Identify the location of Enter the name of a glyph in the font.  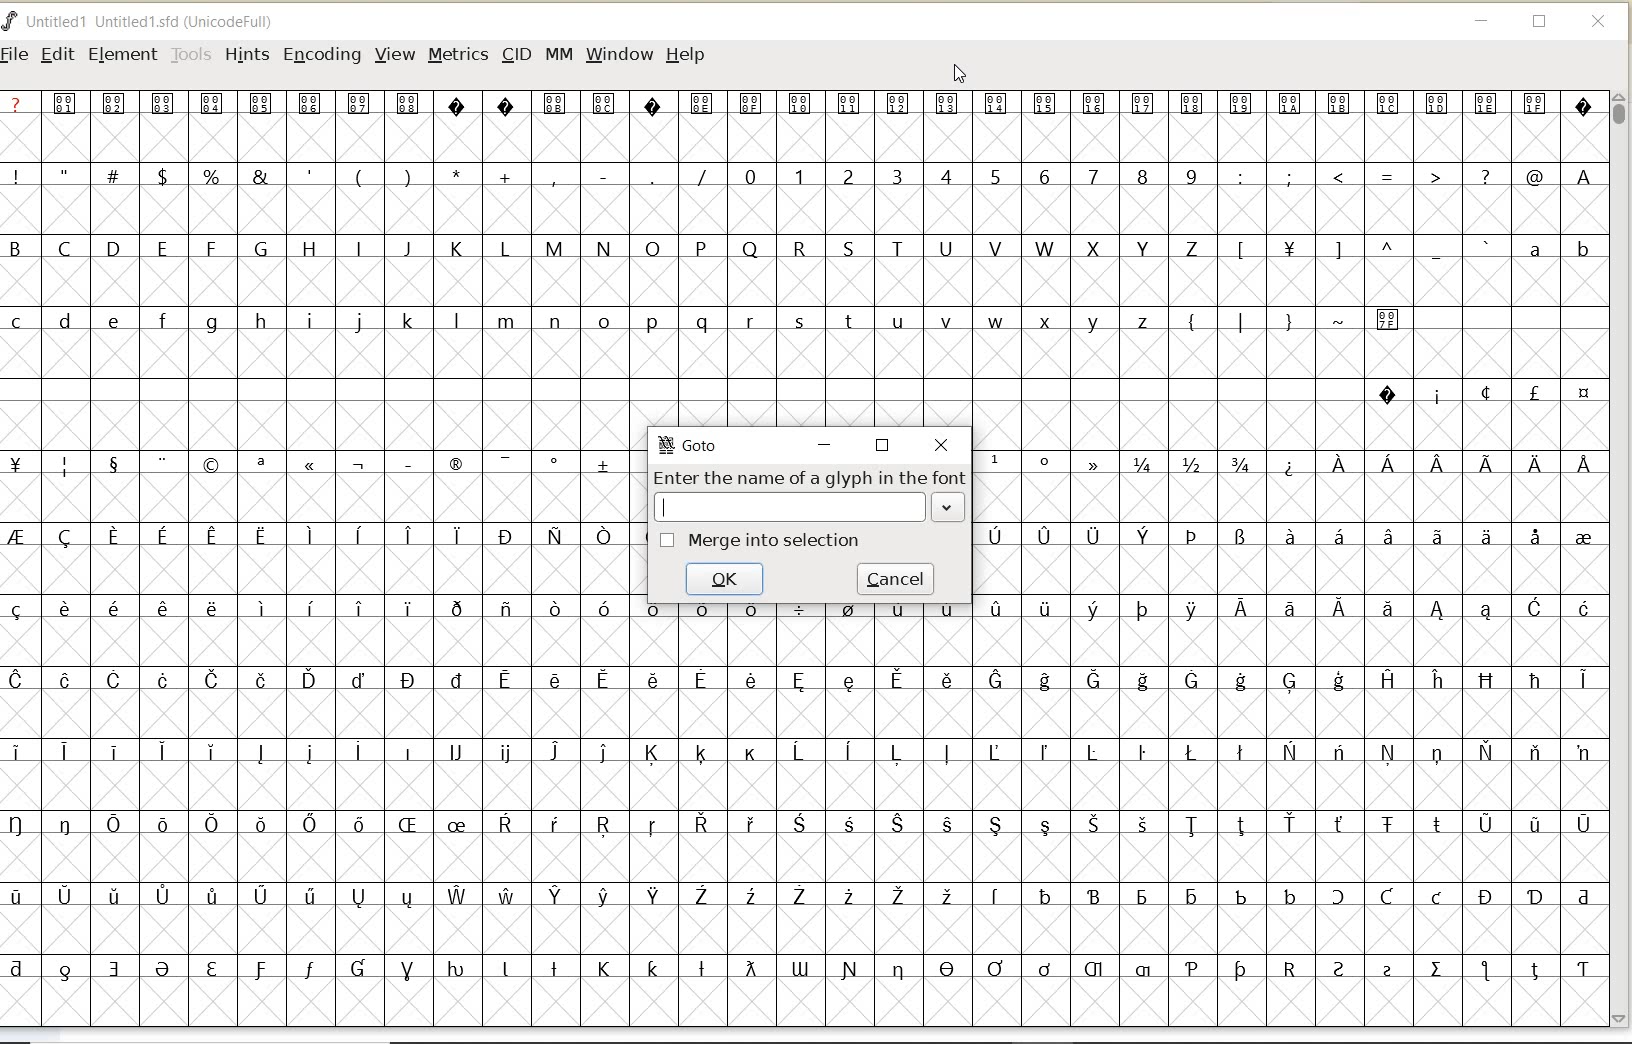
(810, 476).